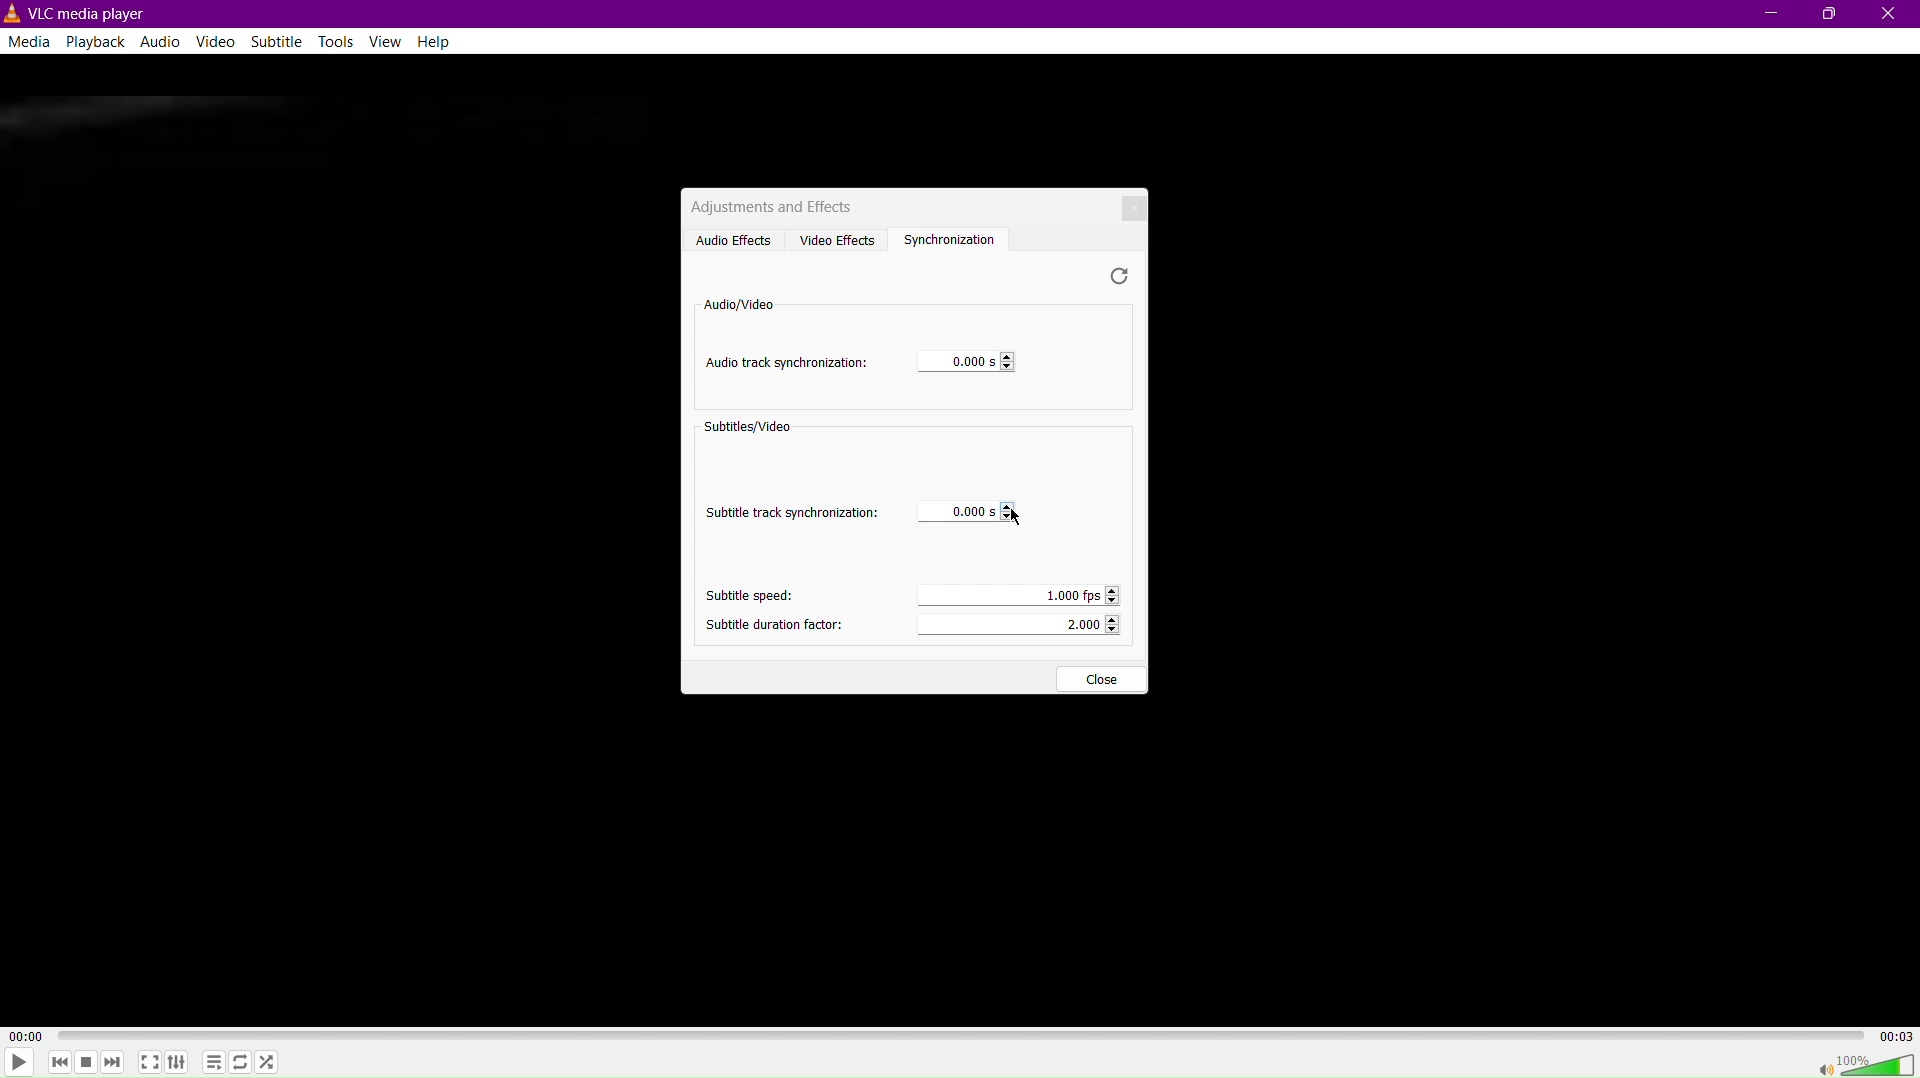  Describe the element at coordinates (1890, 15) in the screenshot. I see `Close` at that location.